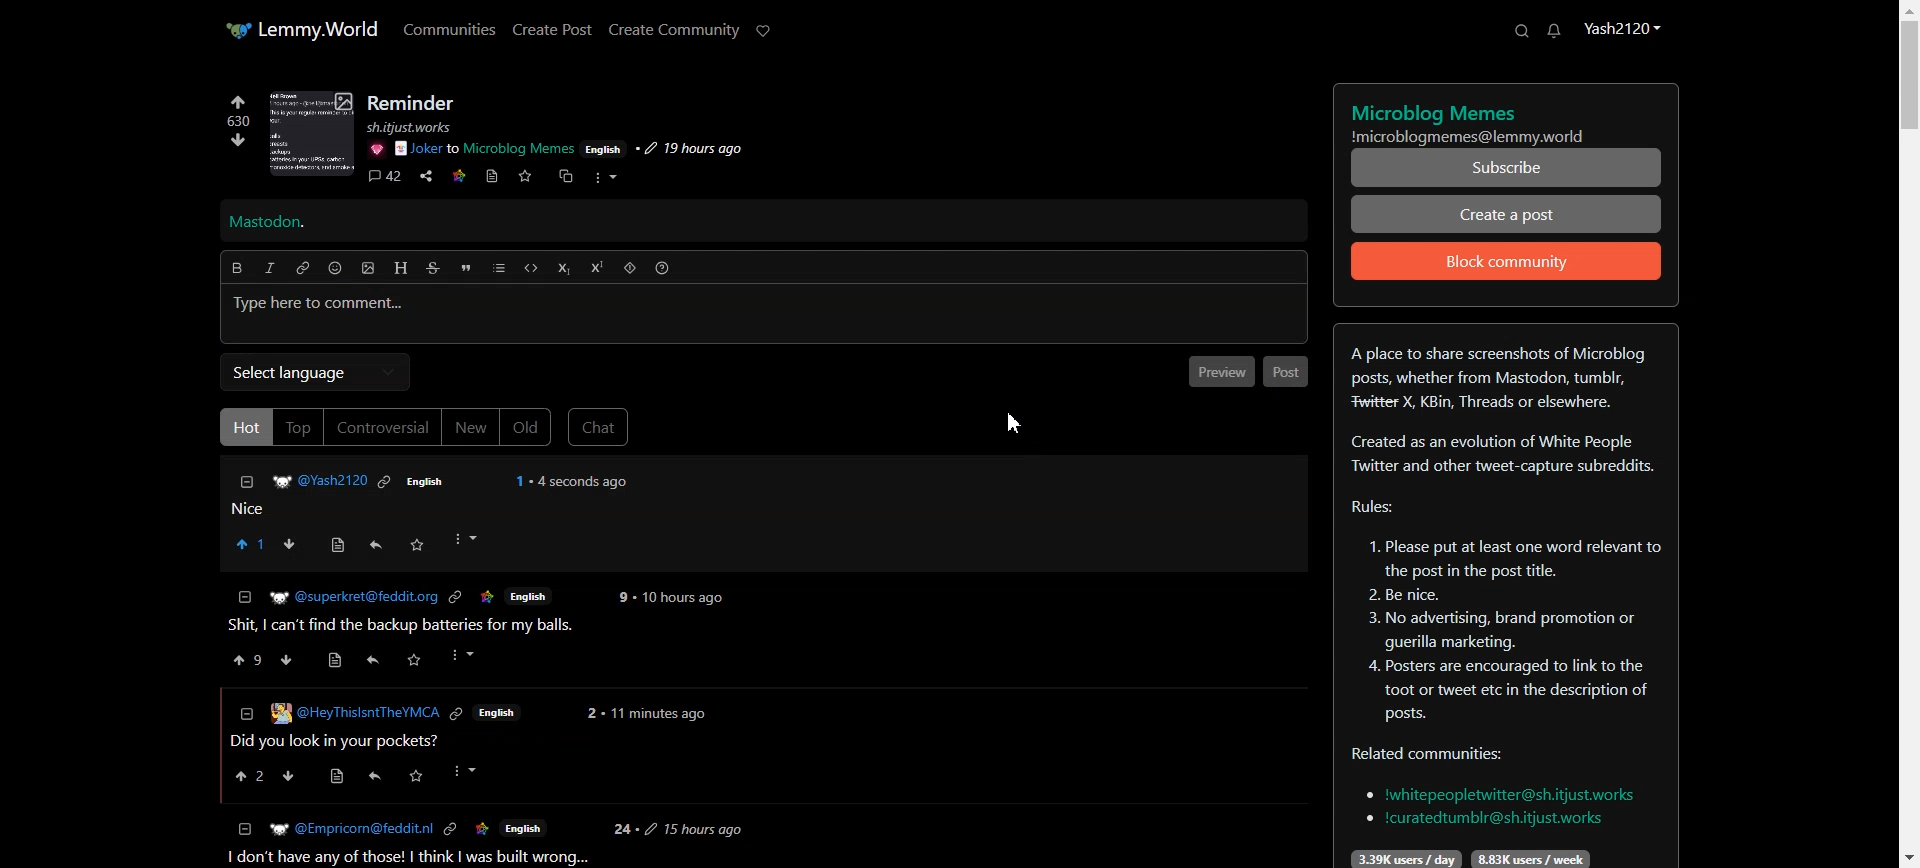  I want to click on Upvote, so click(249, 543).